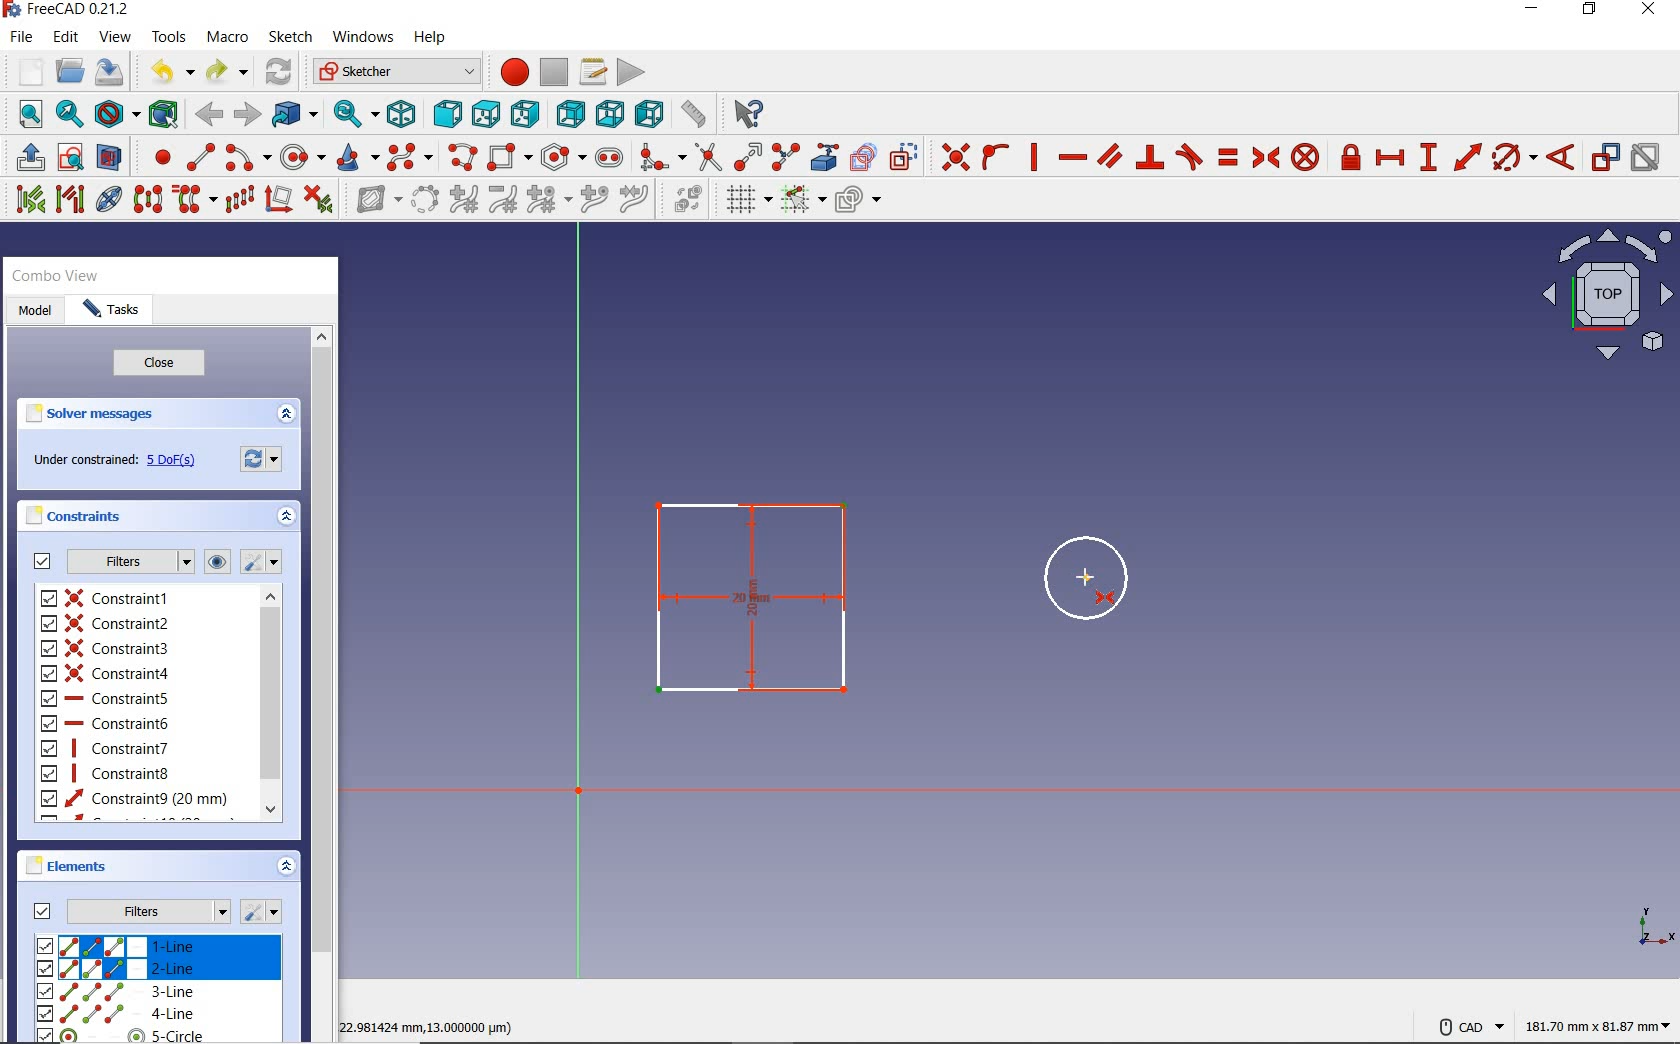 The width and height of the screenshot is (1680, 1044). Describe the element at coordinates (54, 275) in the screenshot. I see `combo view` at that location.